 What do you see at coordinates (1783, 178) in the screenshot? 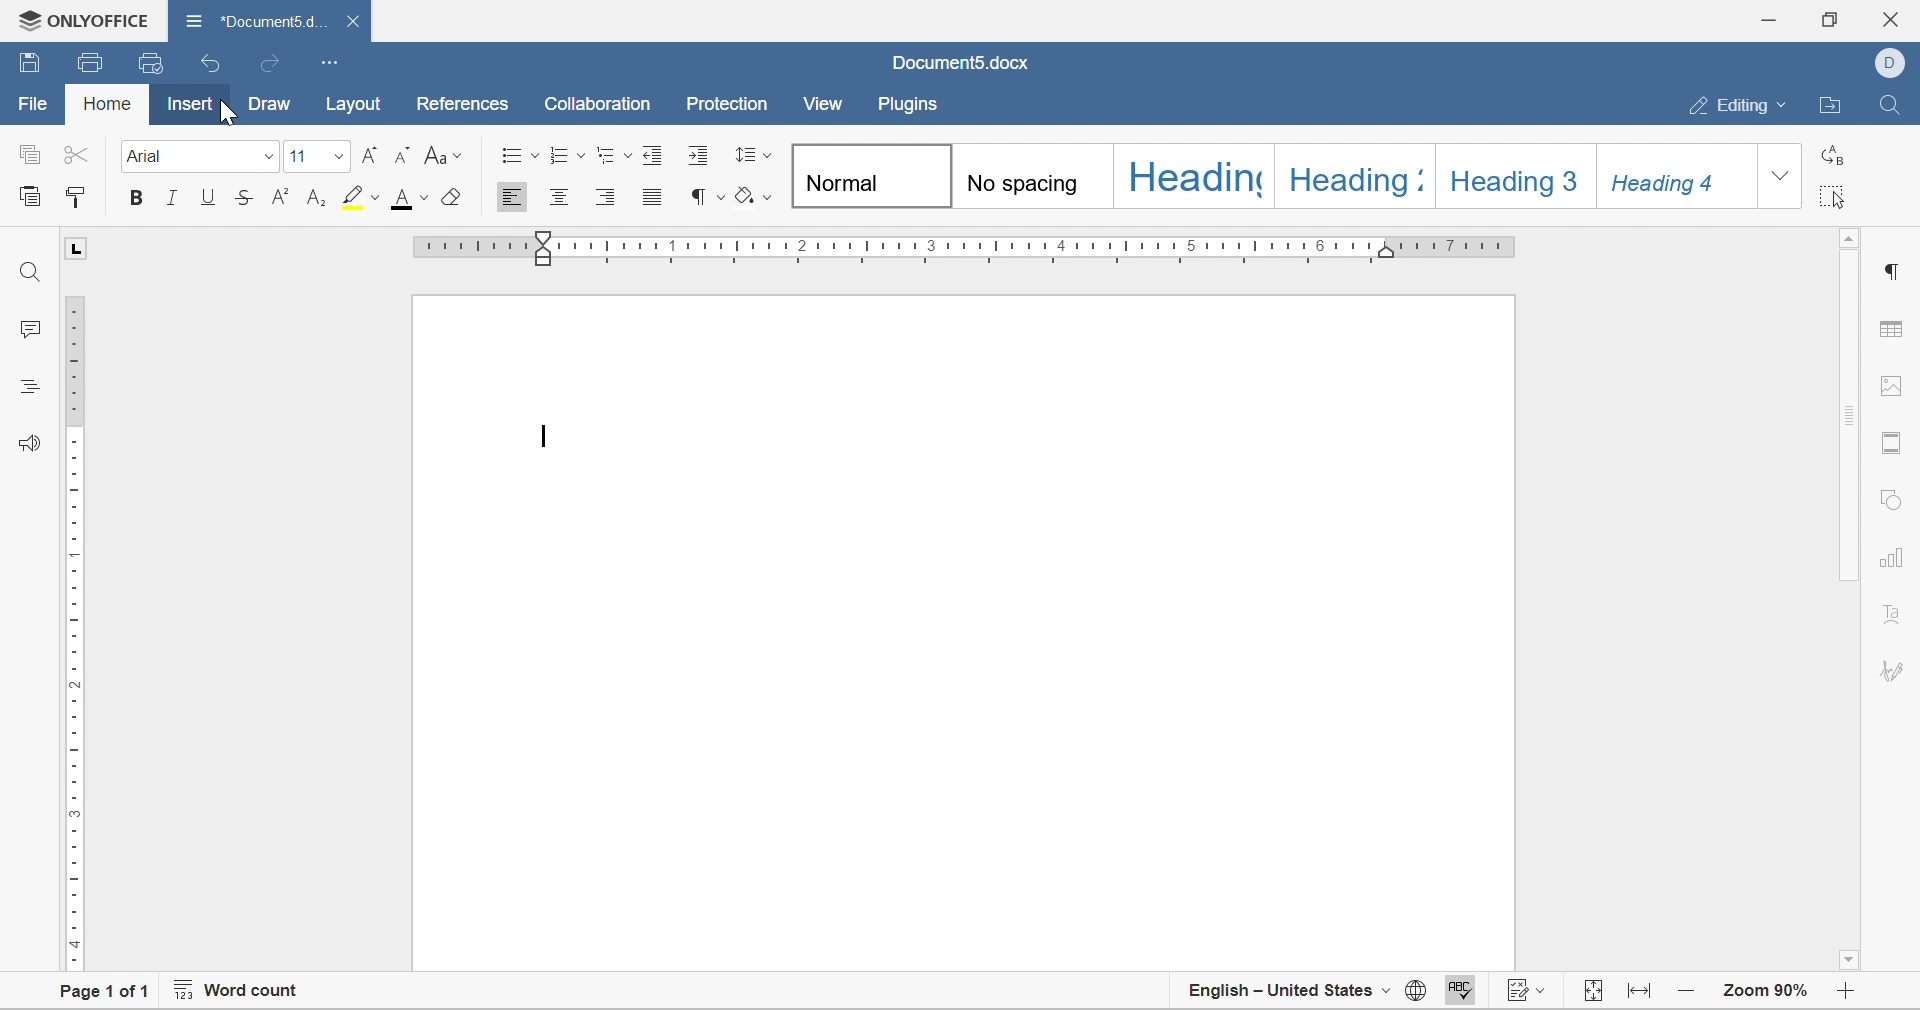
I see `drop down` at bounding box center [1783, 178].